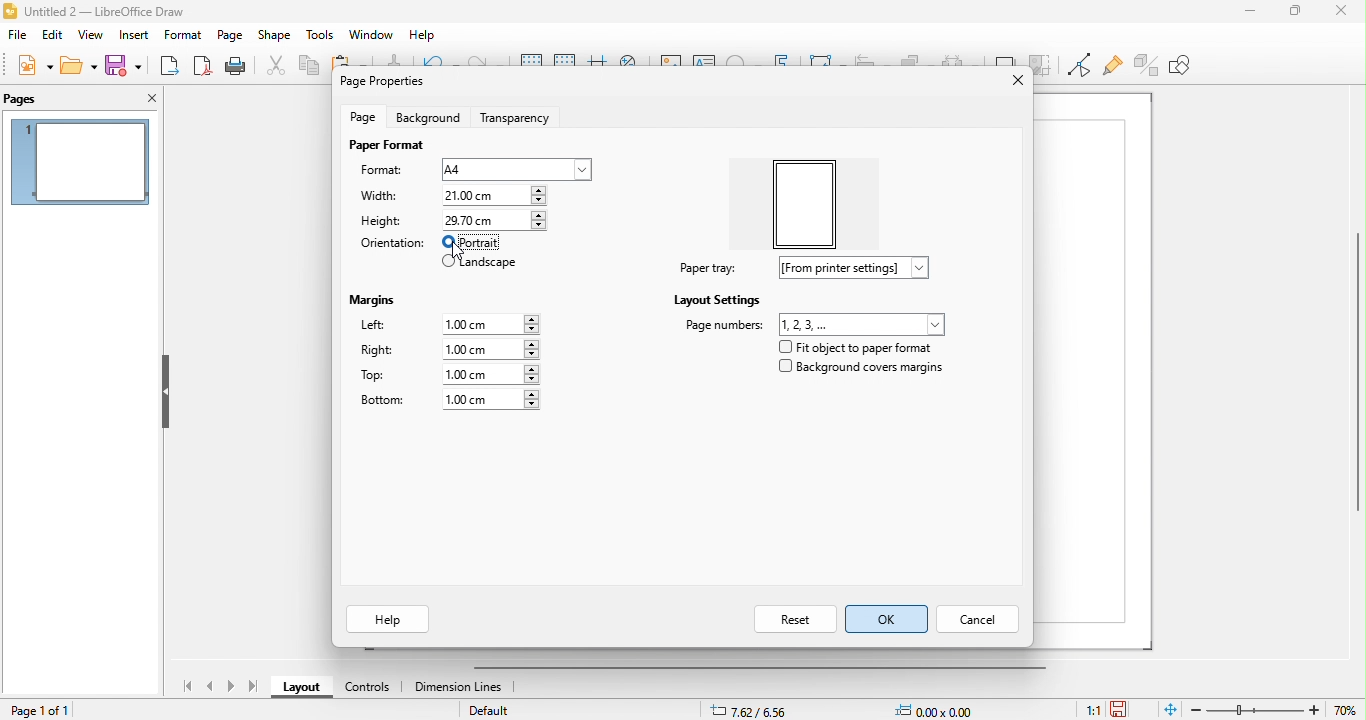 This screenshot has width=1366, height=720. Describe the element at coordinates (451, 324) in the screenshot. I see `left` at that location.